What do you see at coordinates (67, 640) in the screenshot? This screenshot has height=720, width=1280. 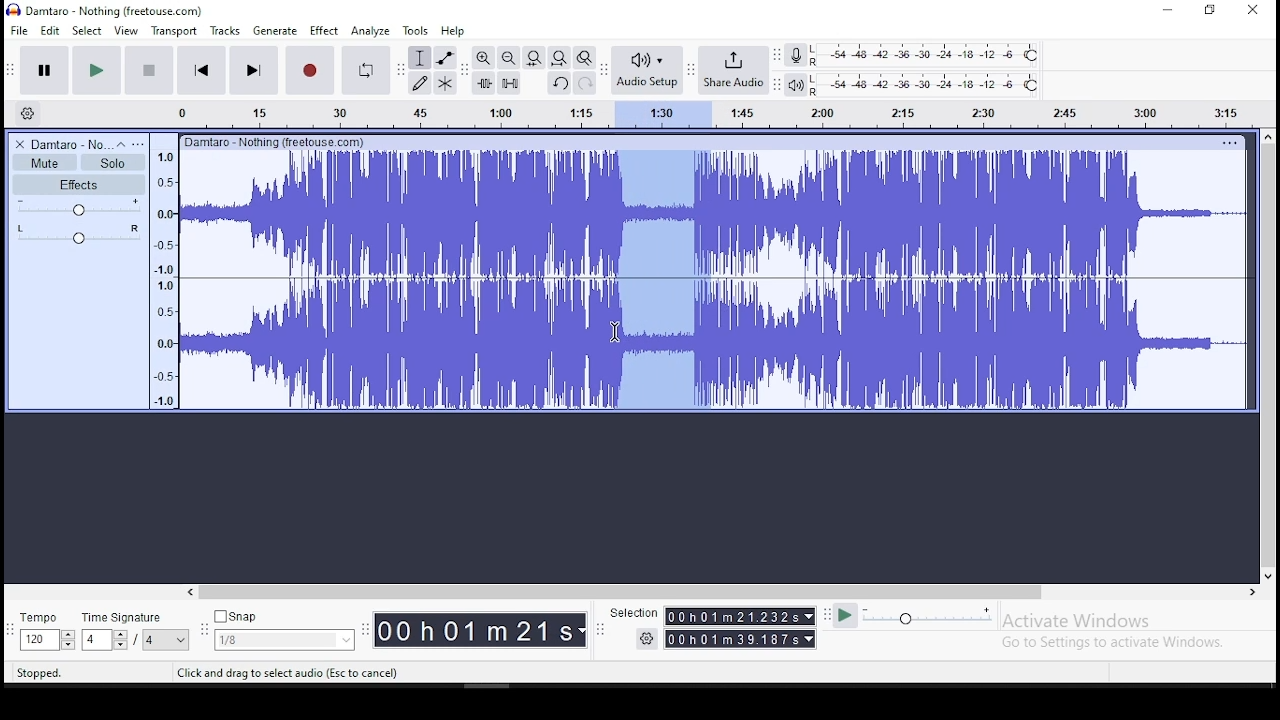 I see `drop down` at bounding box center [67, 640].